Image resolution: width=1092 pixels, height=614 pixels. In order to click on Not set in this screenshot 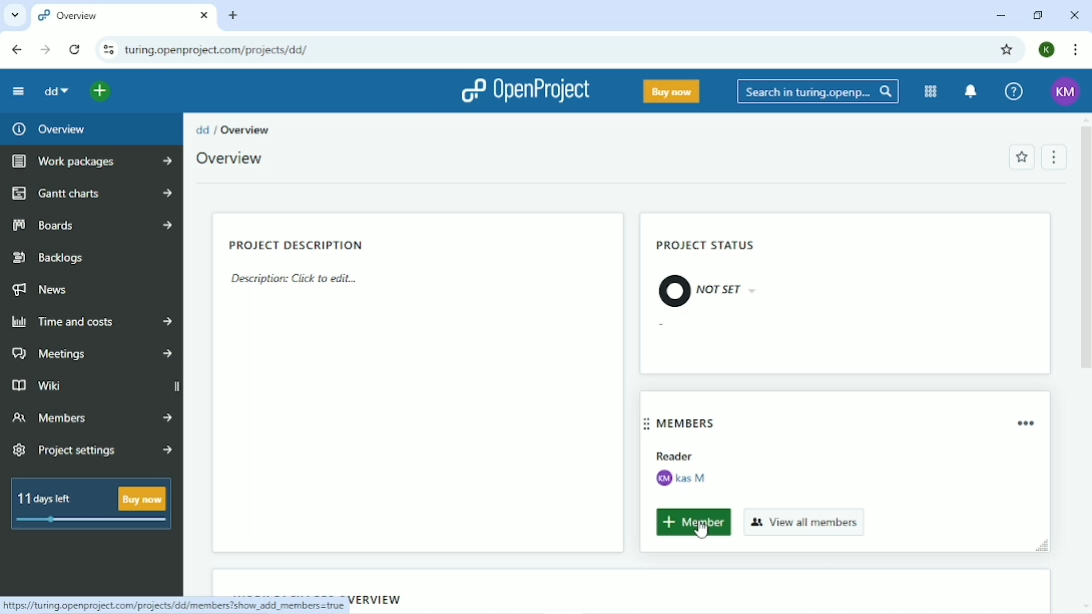, I will do `click(706, 289)`.